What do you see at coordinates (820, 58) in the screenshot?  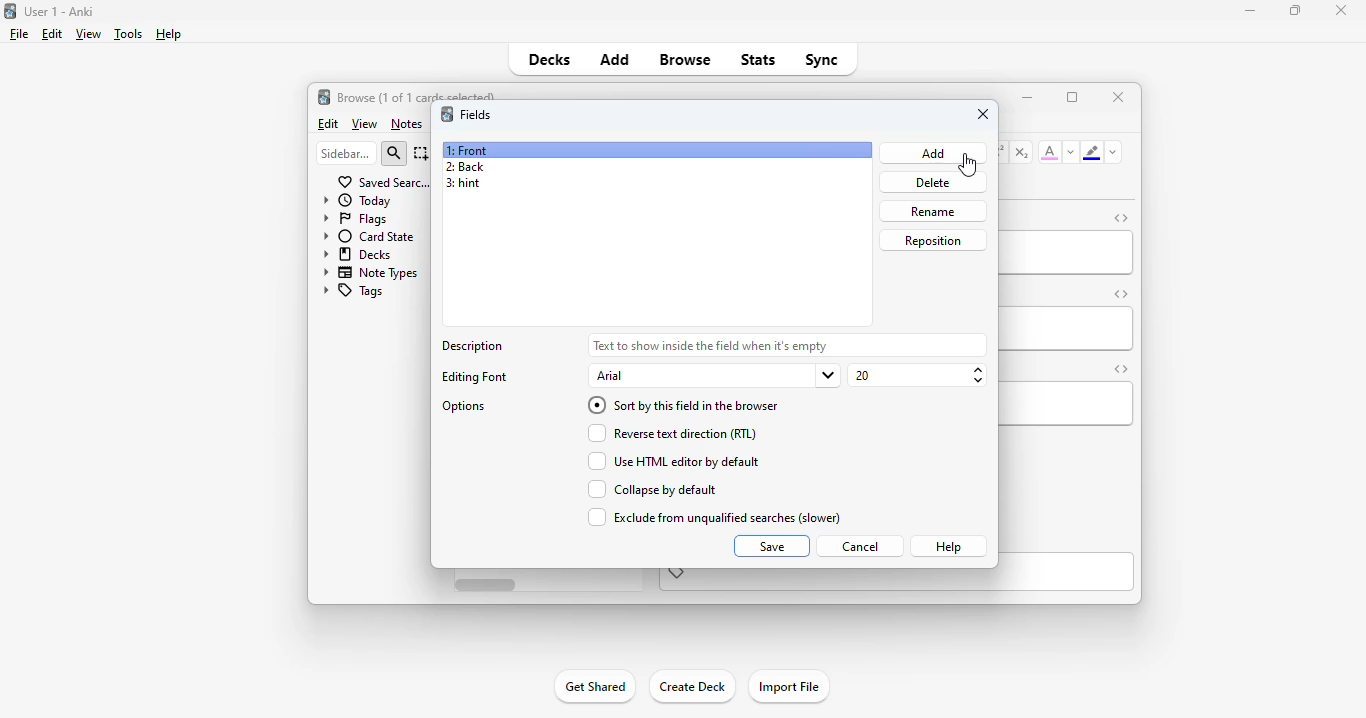 I see `sync` at bounding box center [820, 58].